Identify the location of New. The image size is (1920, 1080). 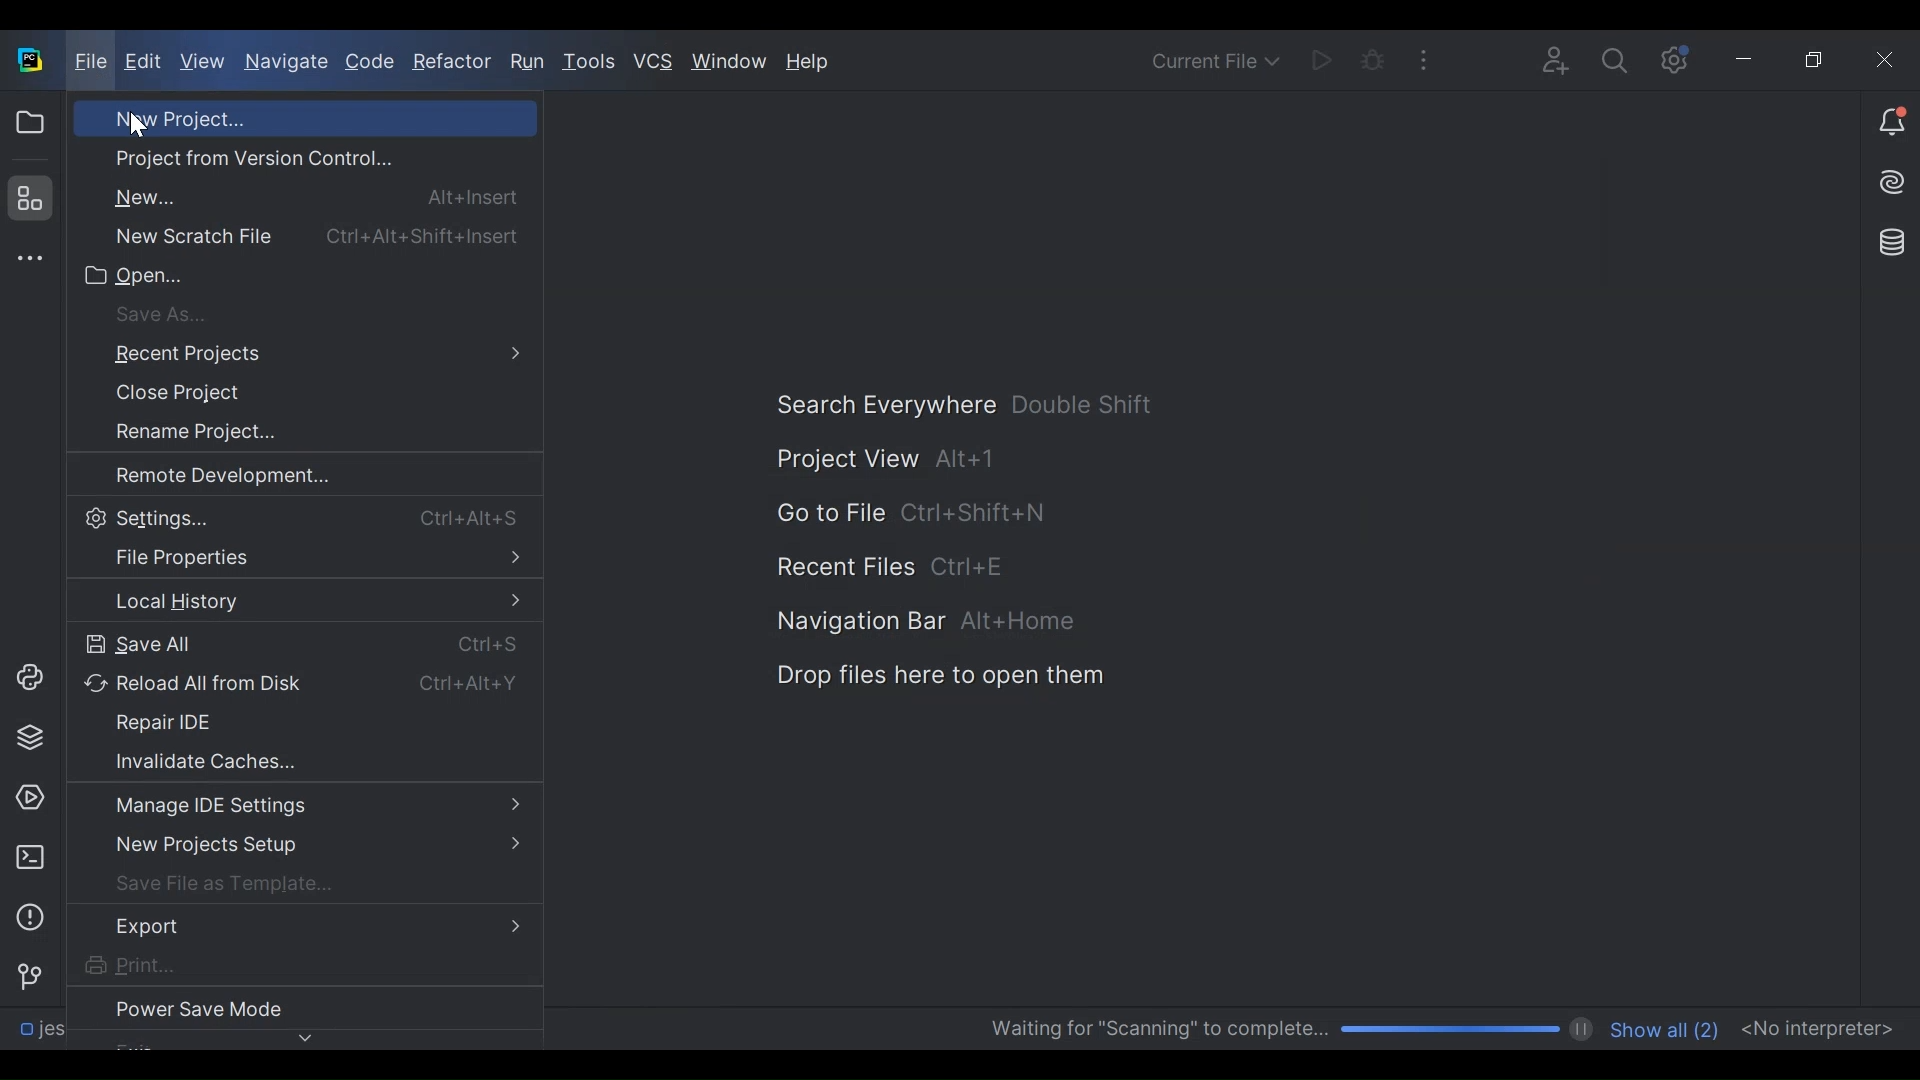
(304, 196).